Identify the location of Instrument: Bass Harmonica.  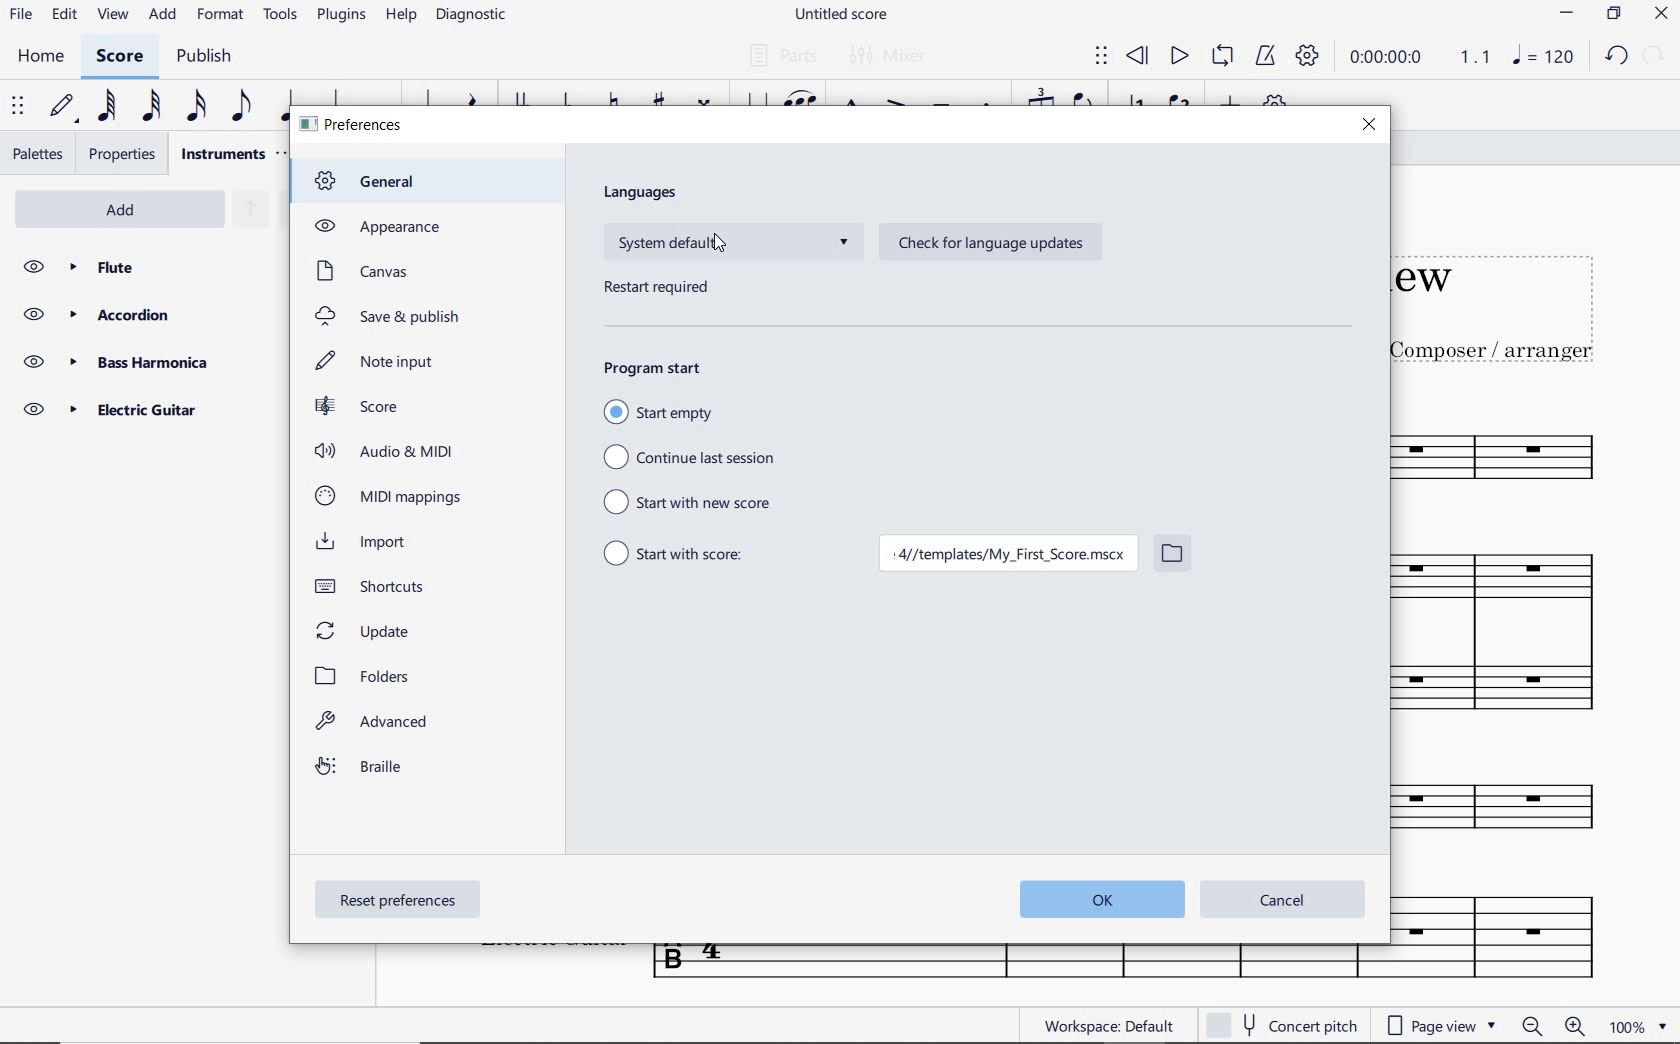
(1523, 812).